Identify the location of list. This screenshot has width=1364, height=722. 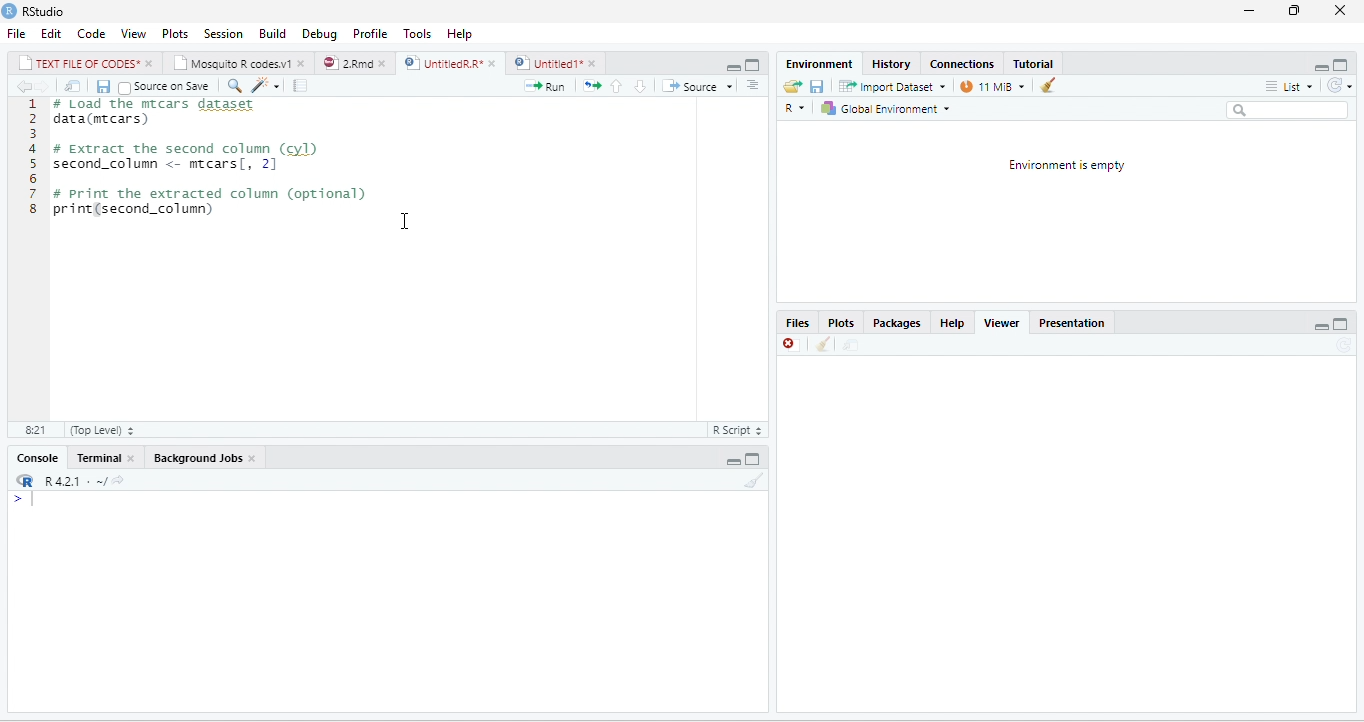
(1291, 87).